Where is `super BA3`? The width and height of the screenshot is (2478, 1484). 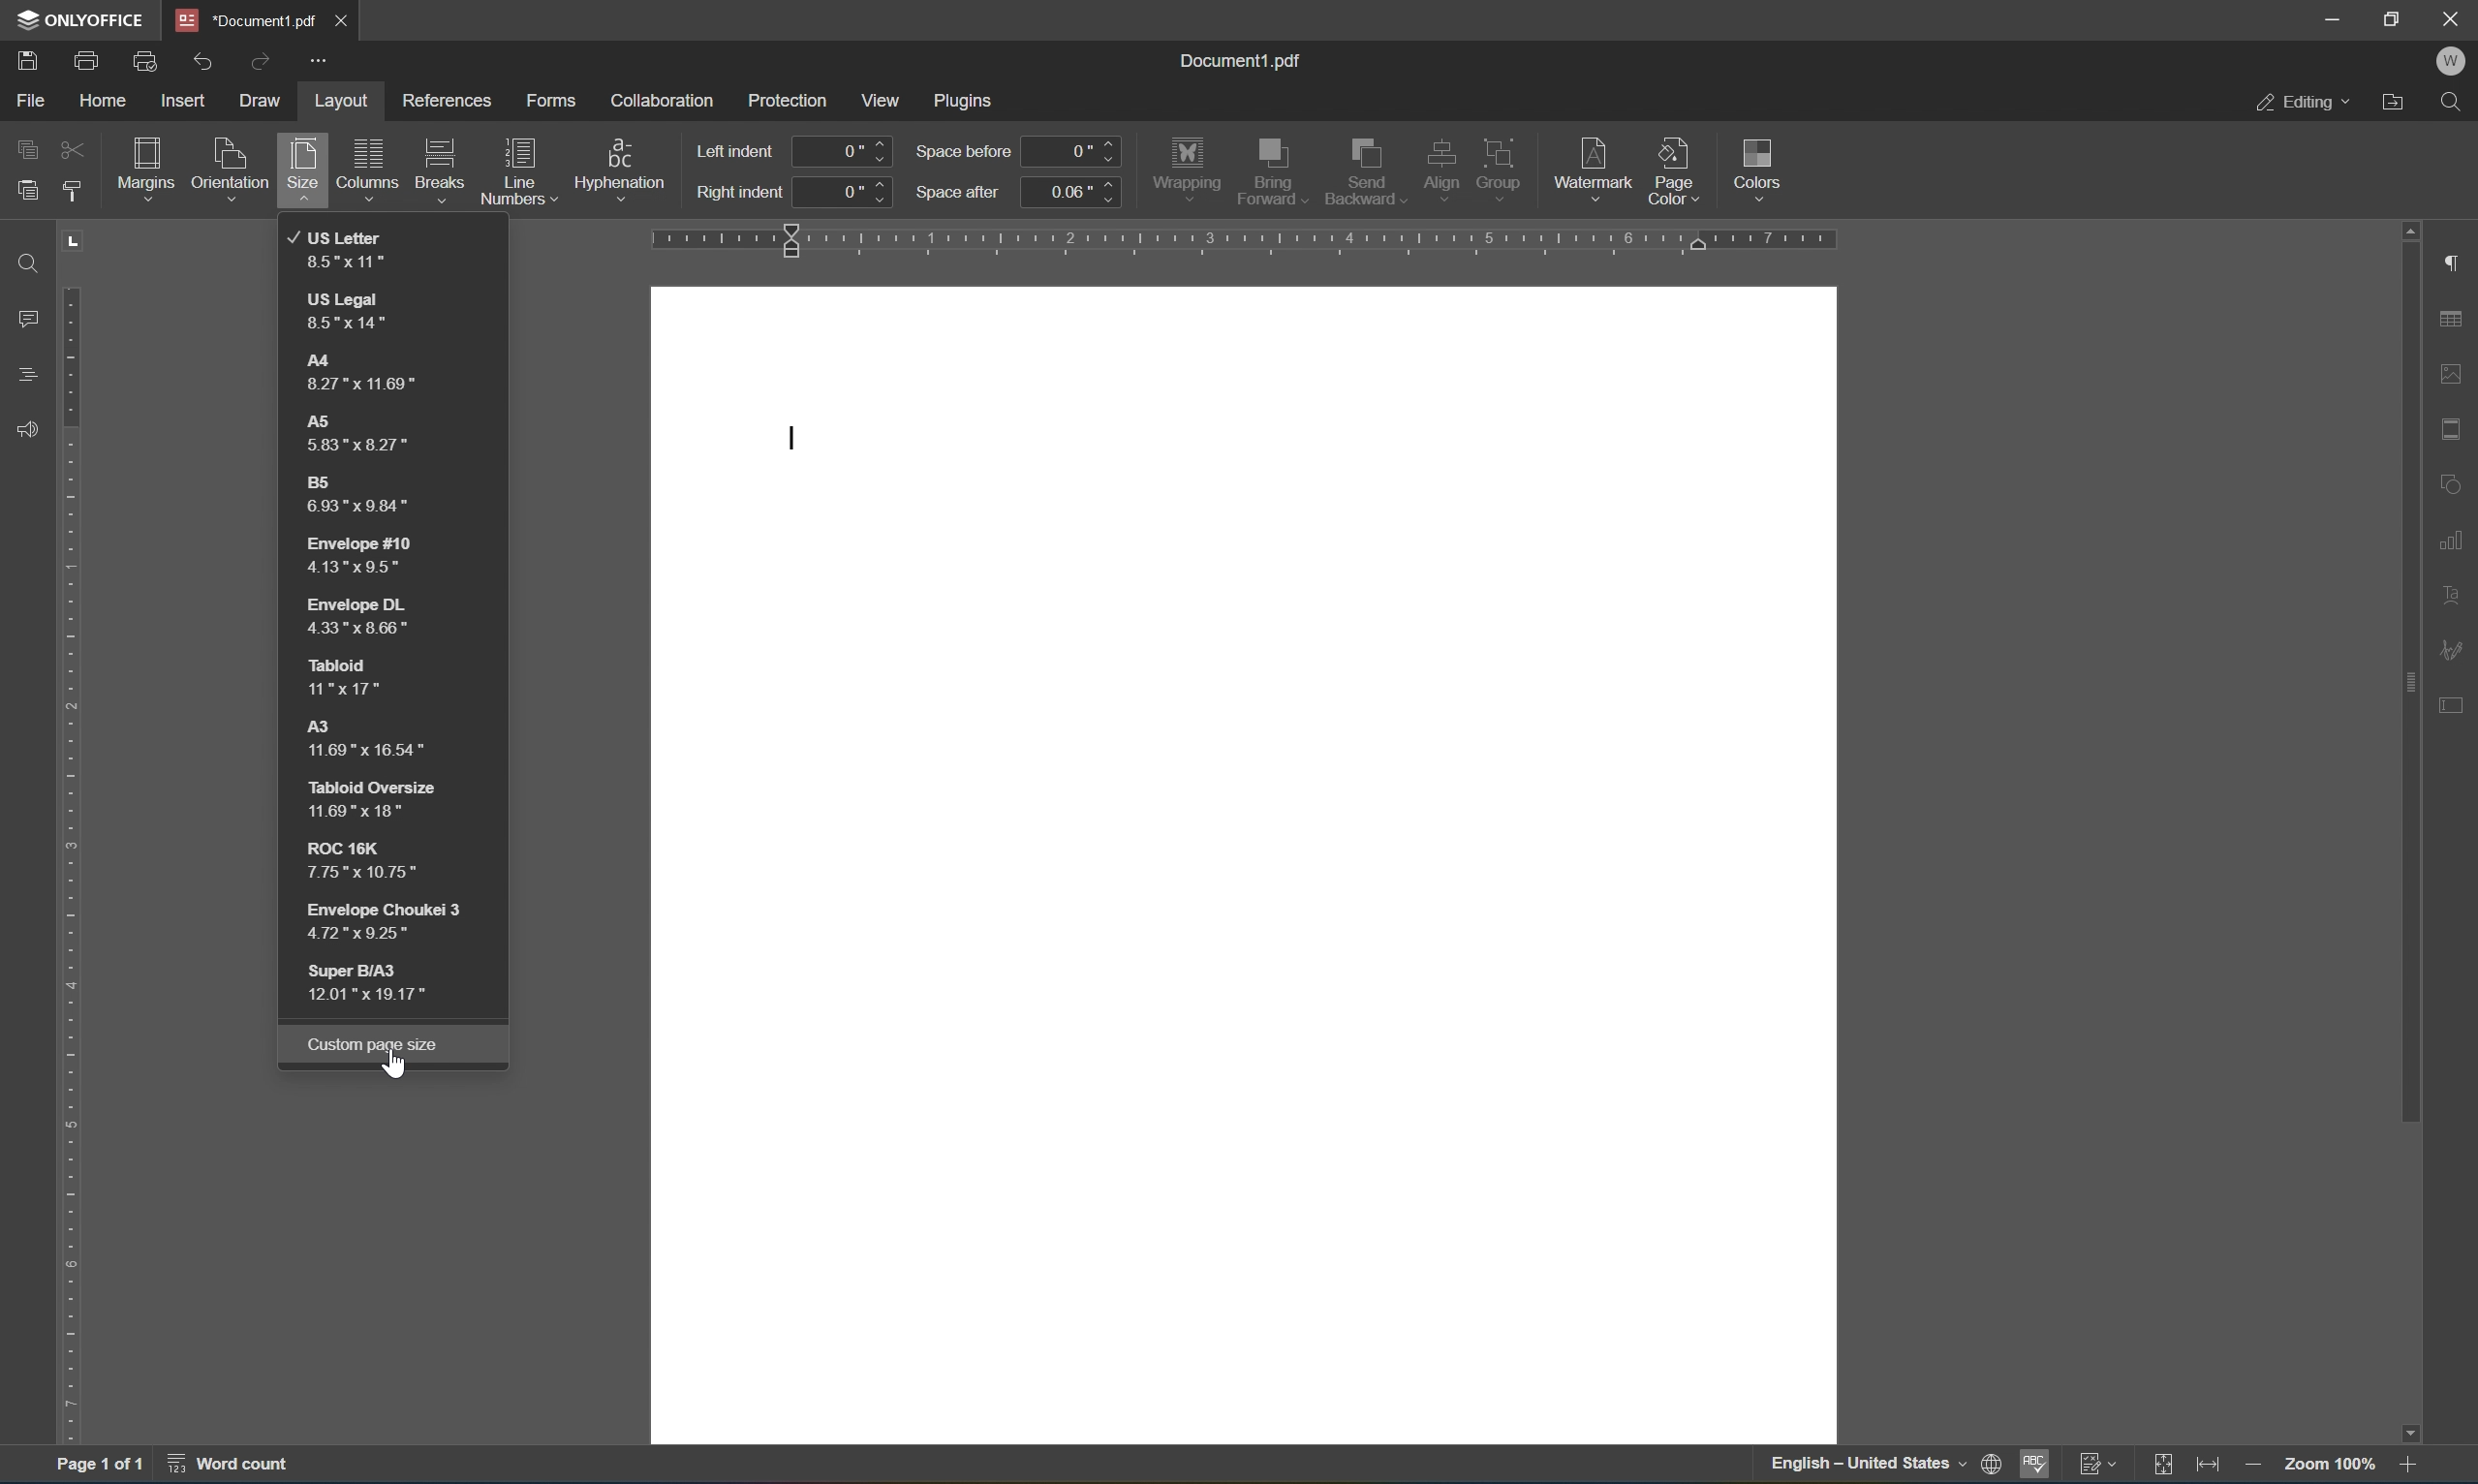
super BA3 is located at coordinates (384, 982).